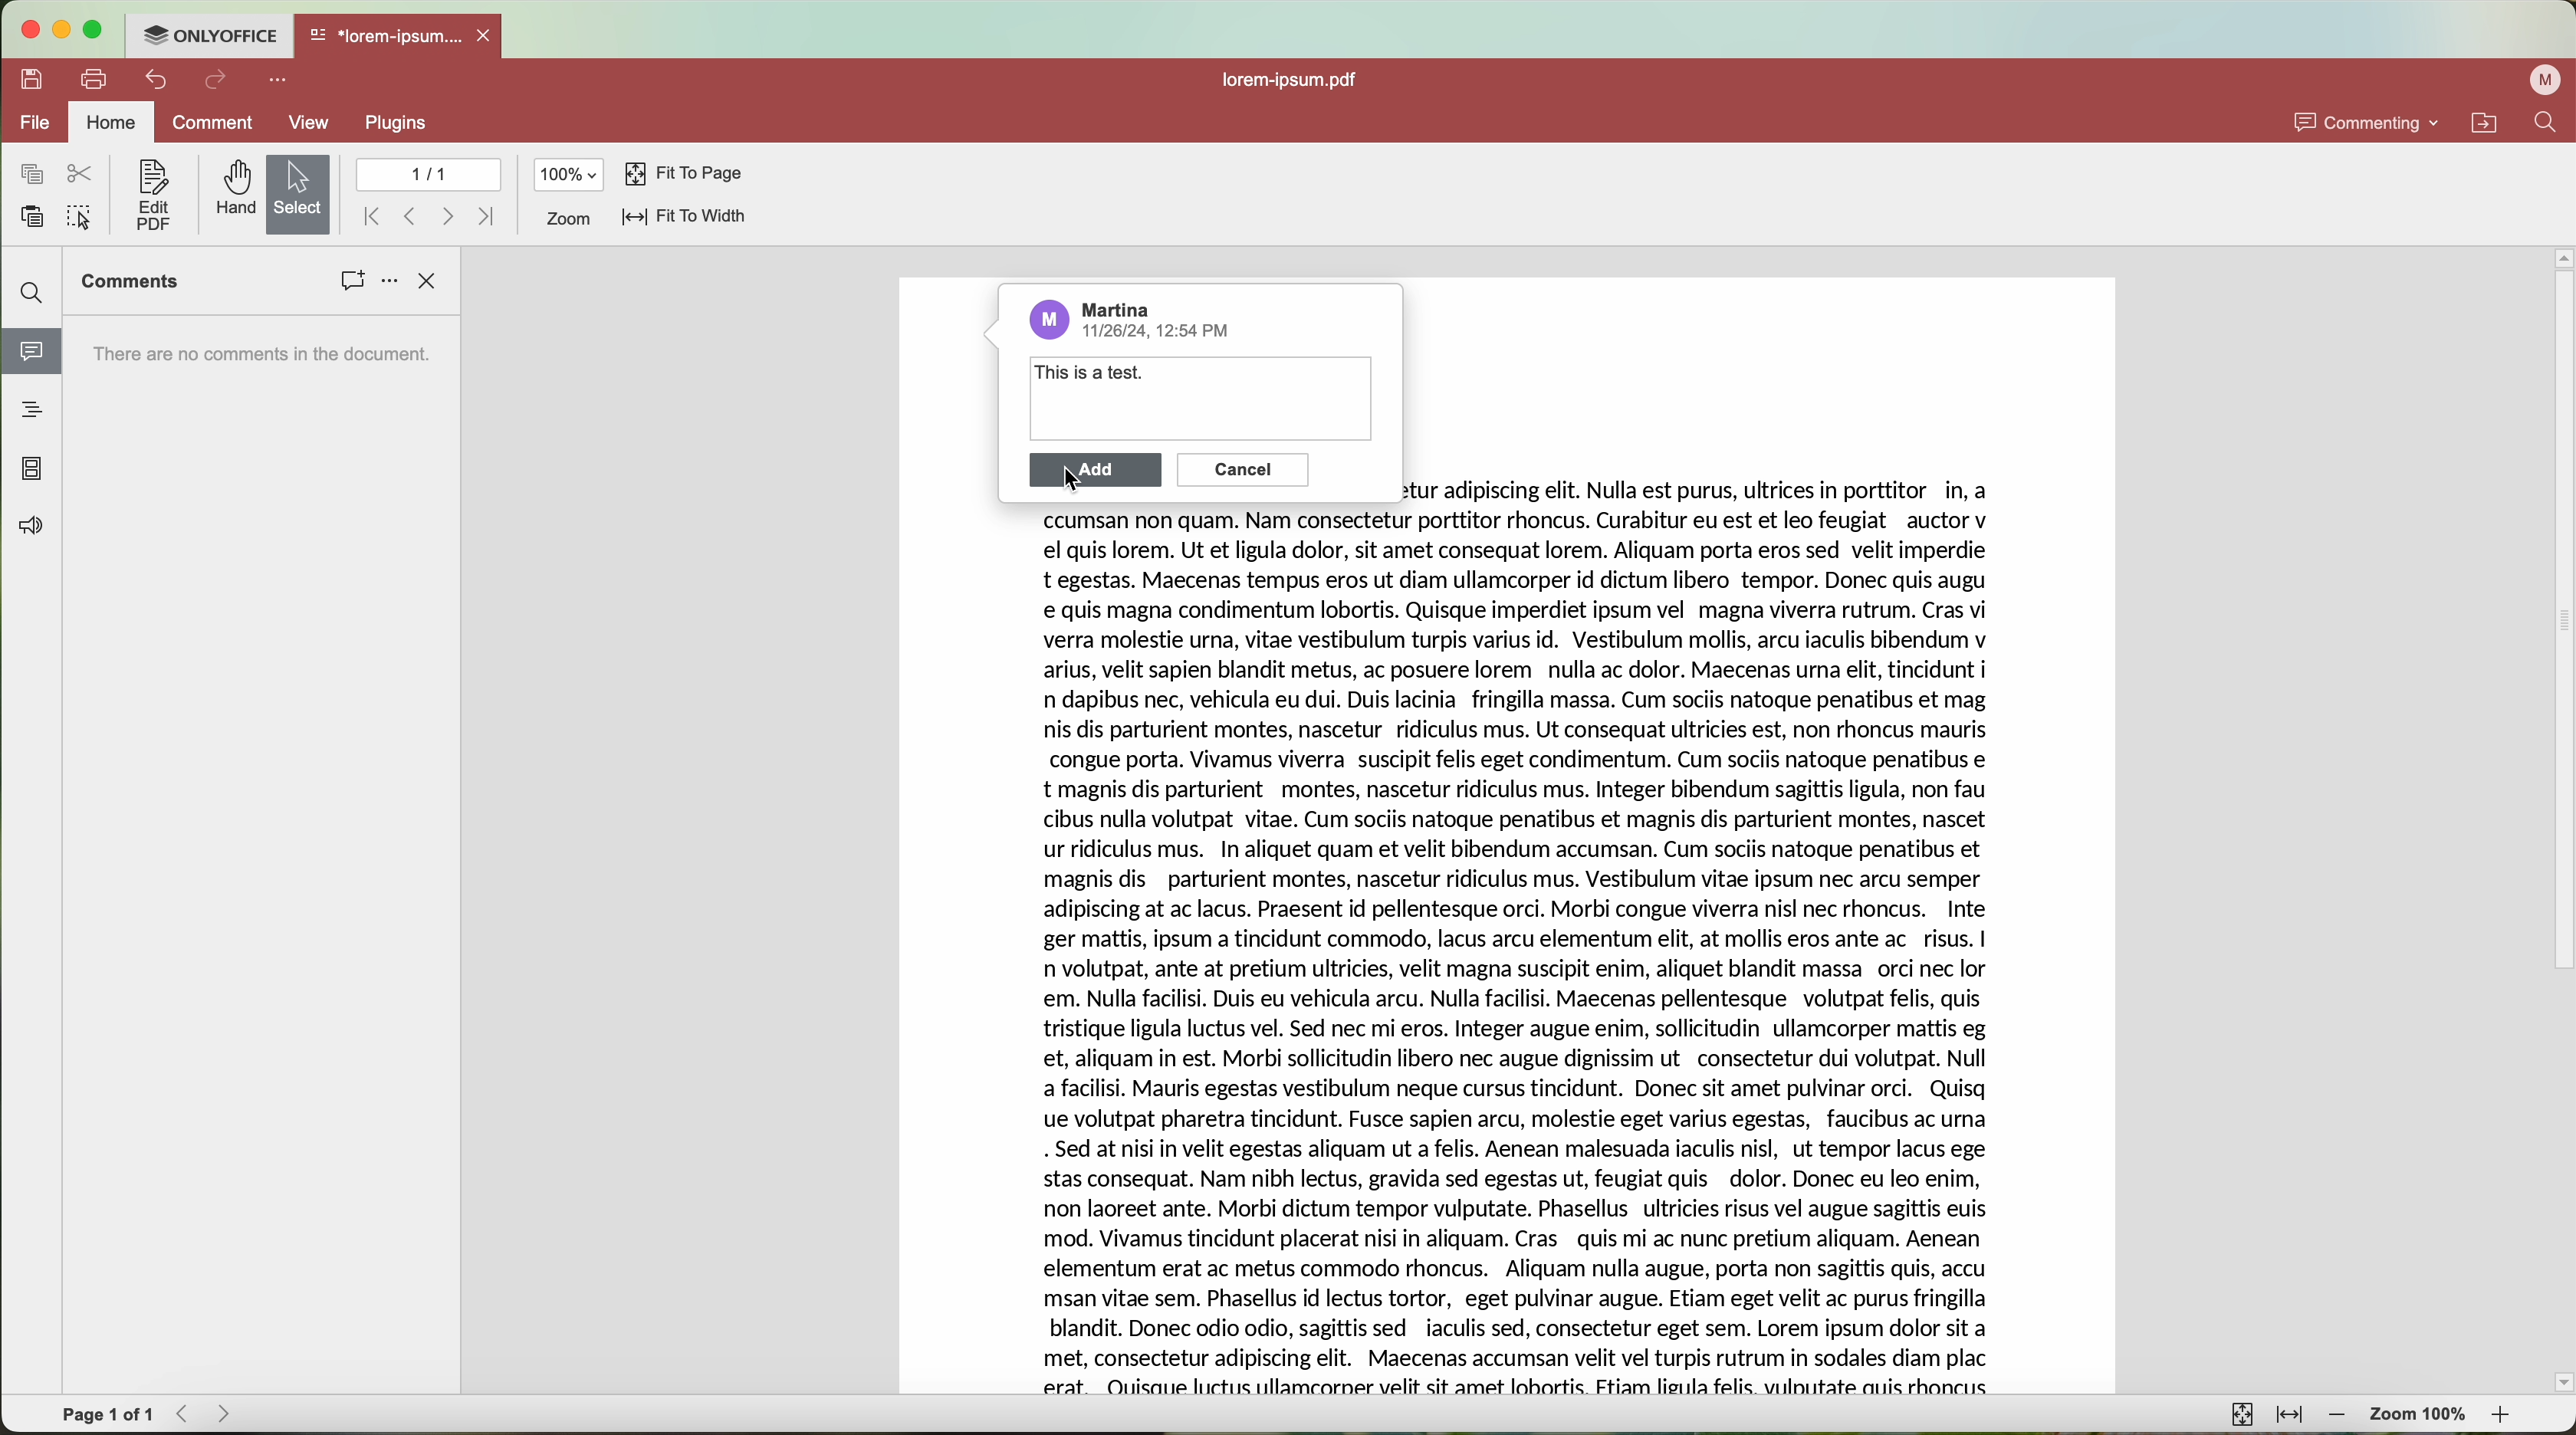 This screenshot has height=1435, width=2576. I want to click on hand, so click(232, 190).